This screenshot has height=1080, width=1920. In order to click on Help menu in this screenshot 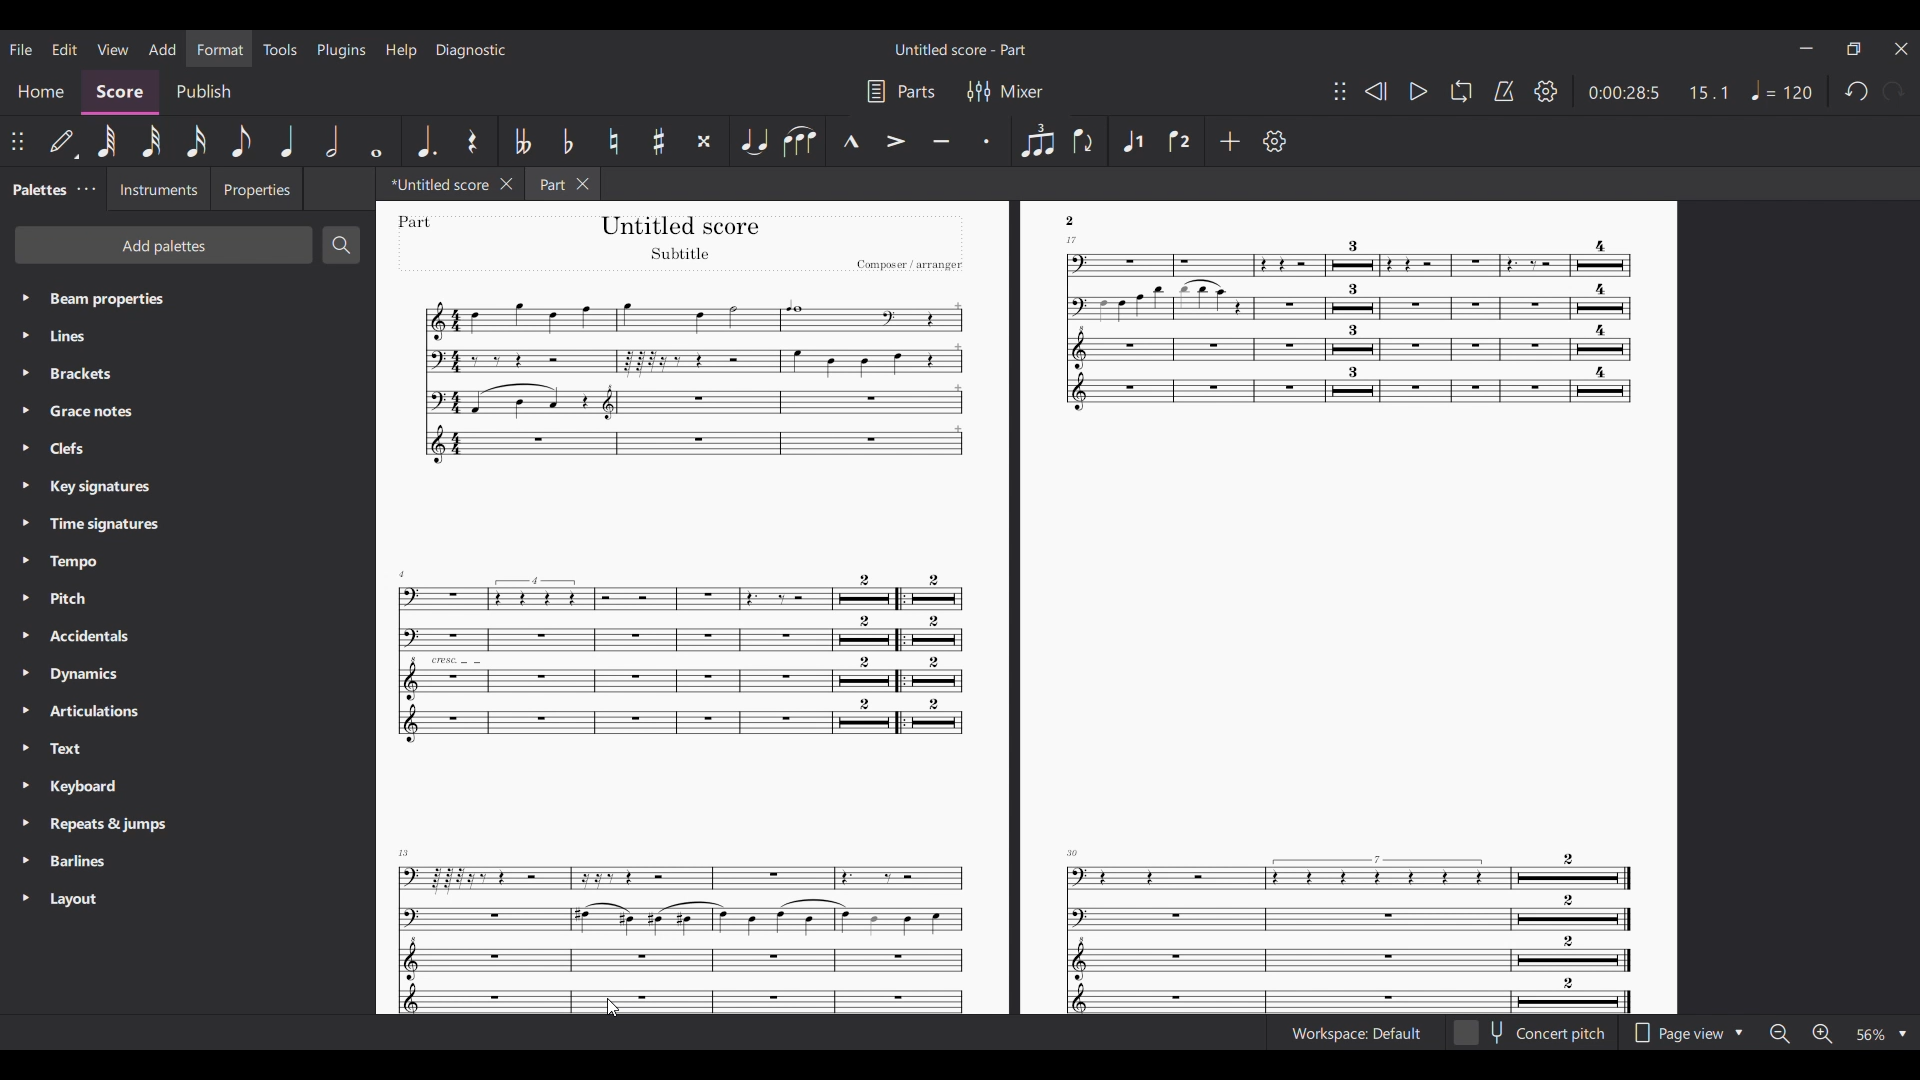, I will do `click(400, 51)`.